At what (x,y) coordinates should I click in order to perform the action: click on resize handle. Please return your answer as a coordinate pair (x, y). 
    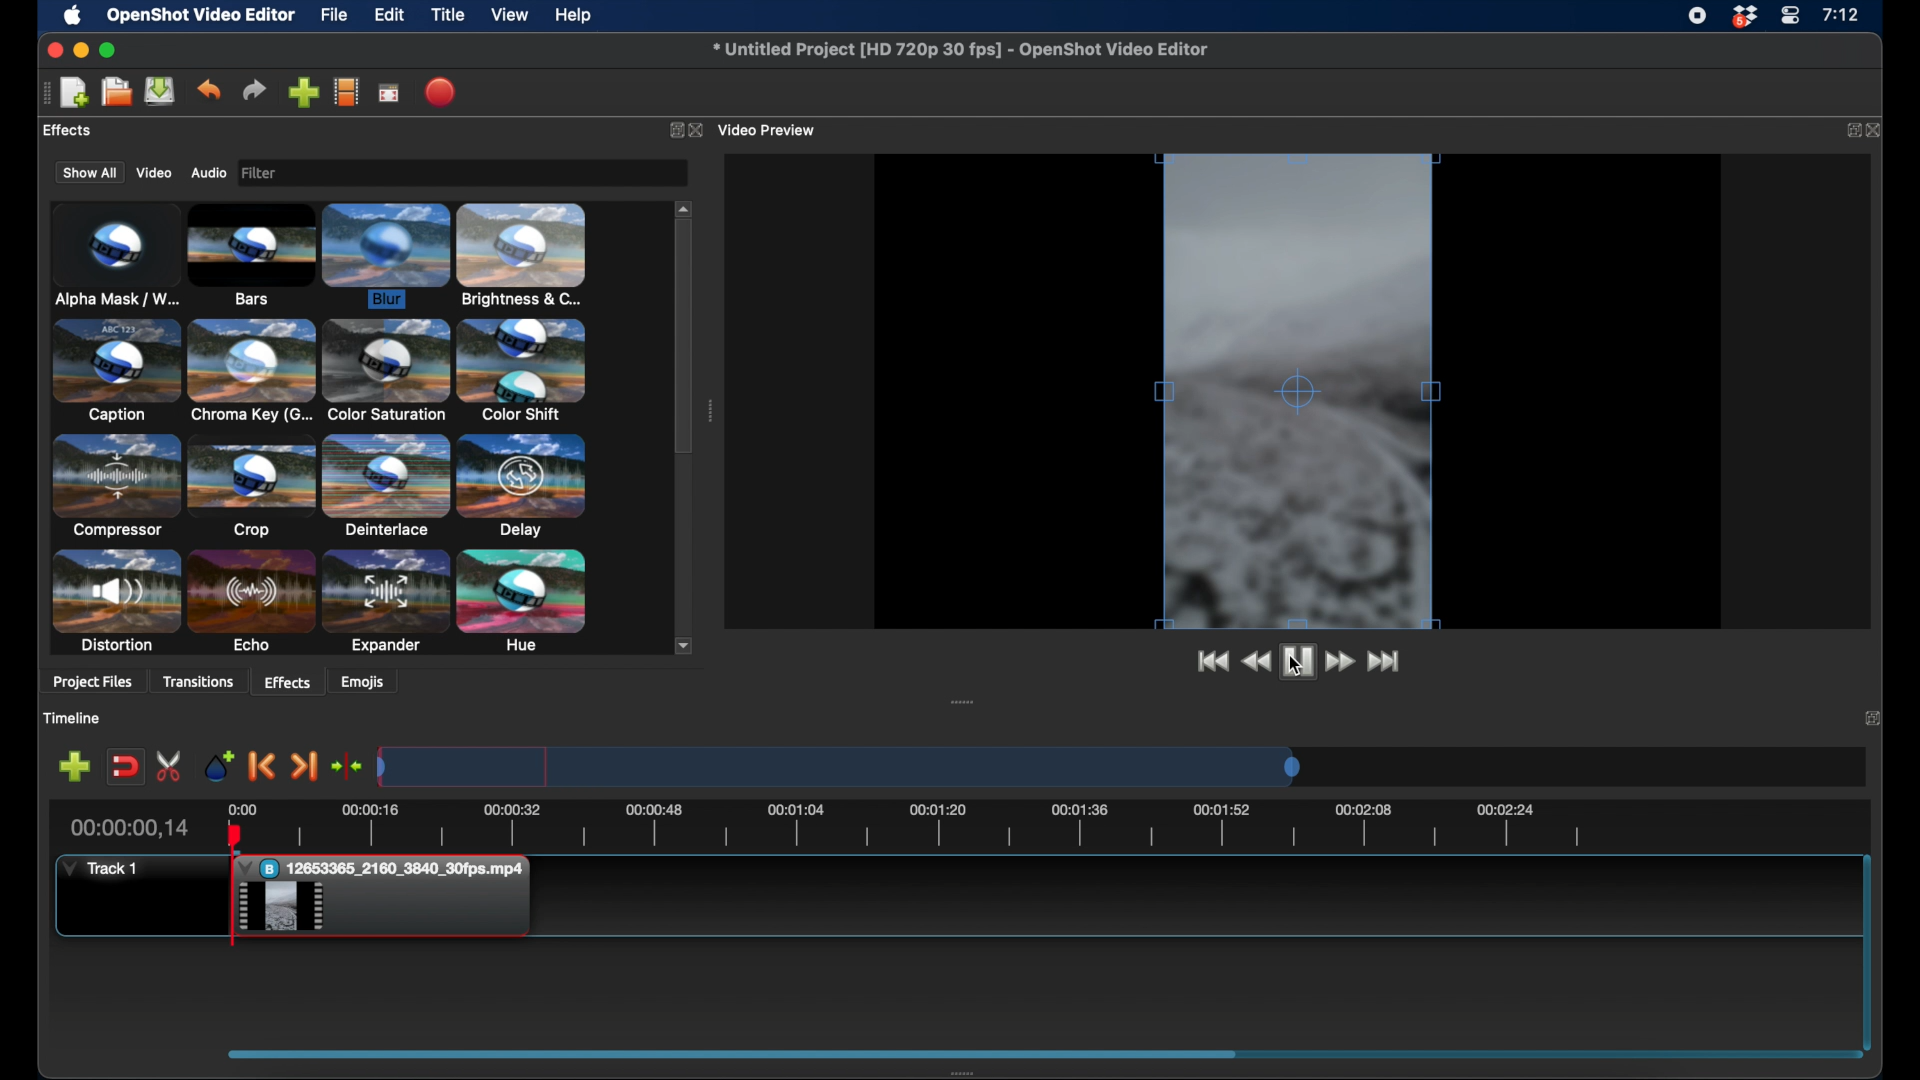
    Looking at the image, I should click on (1434, 377).